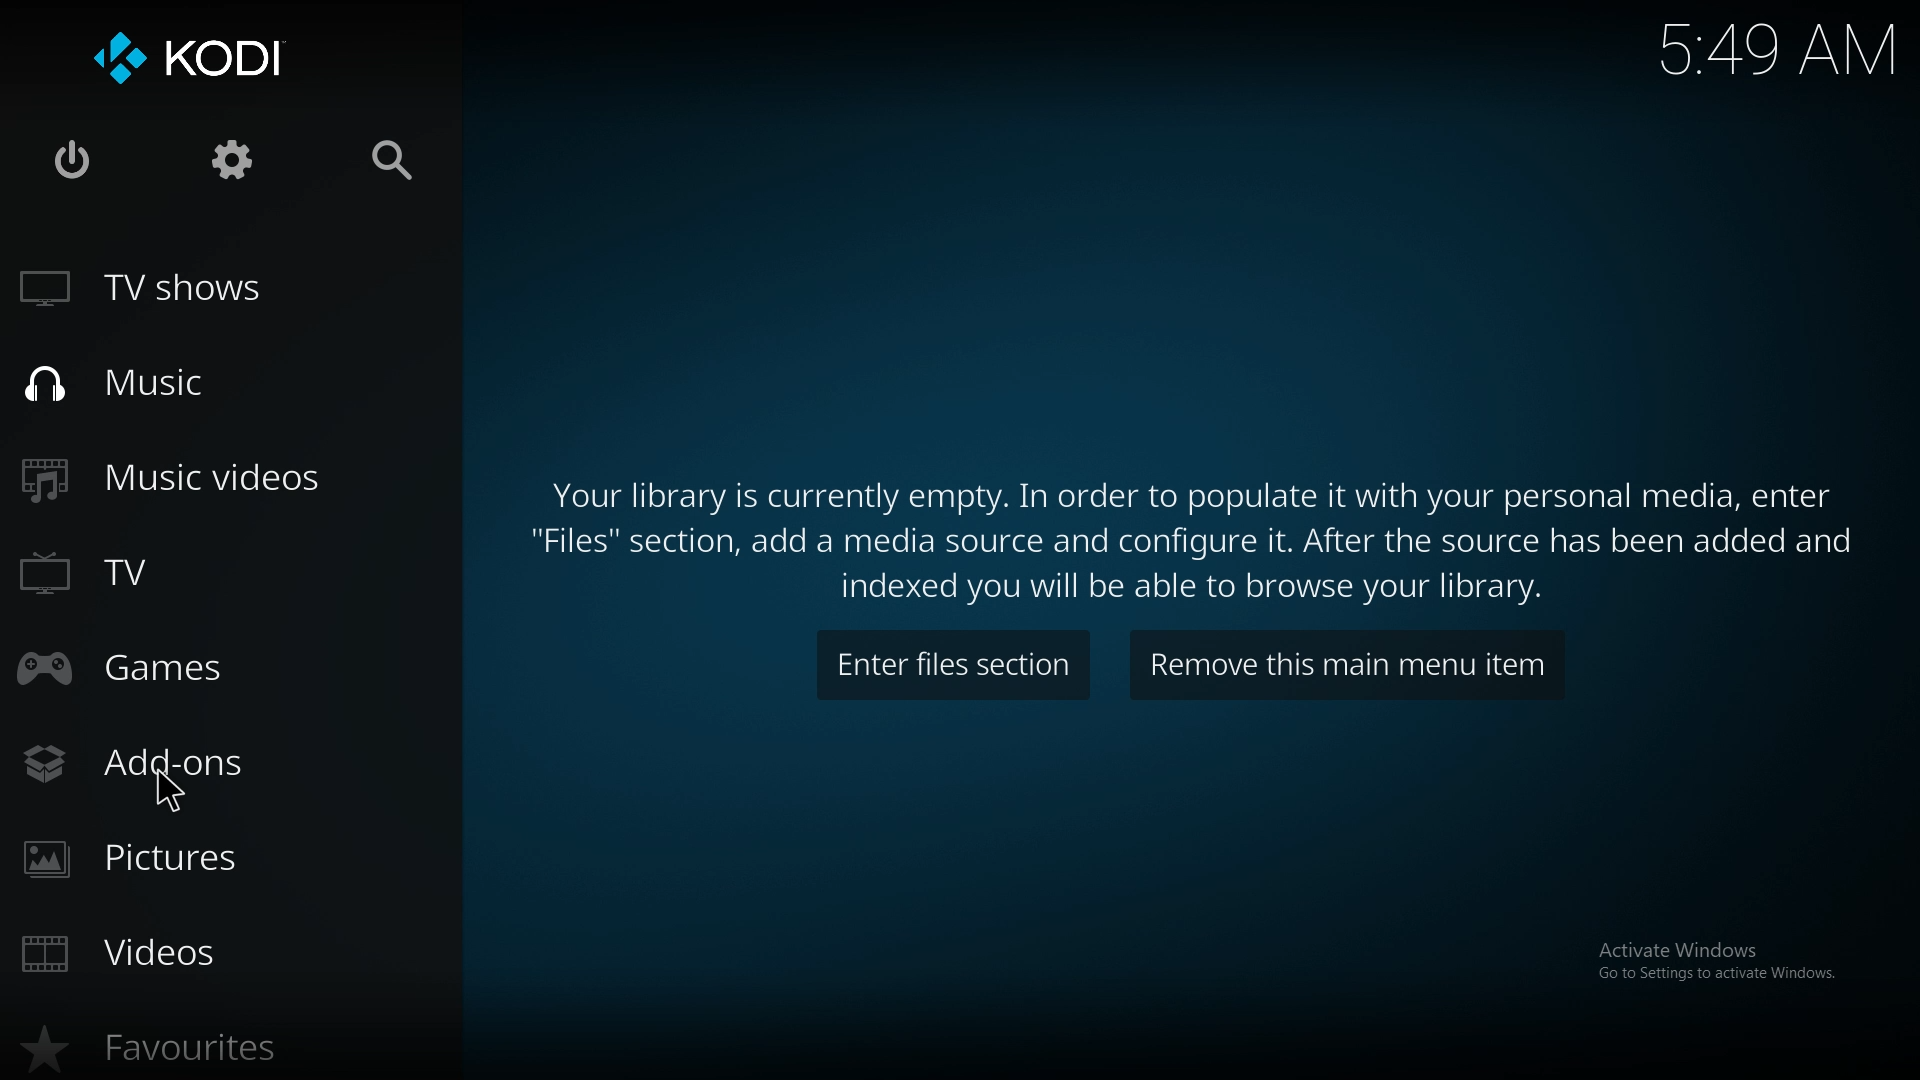 This screenshot has width=1920, height=1080. What do you see at coordinates (399, 161) in the screenshot?
I see `search` at bounding box center [399, 161].